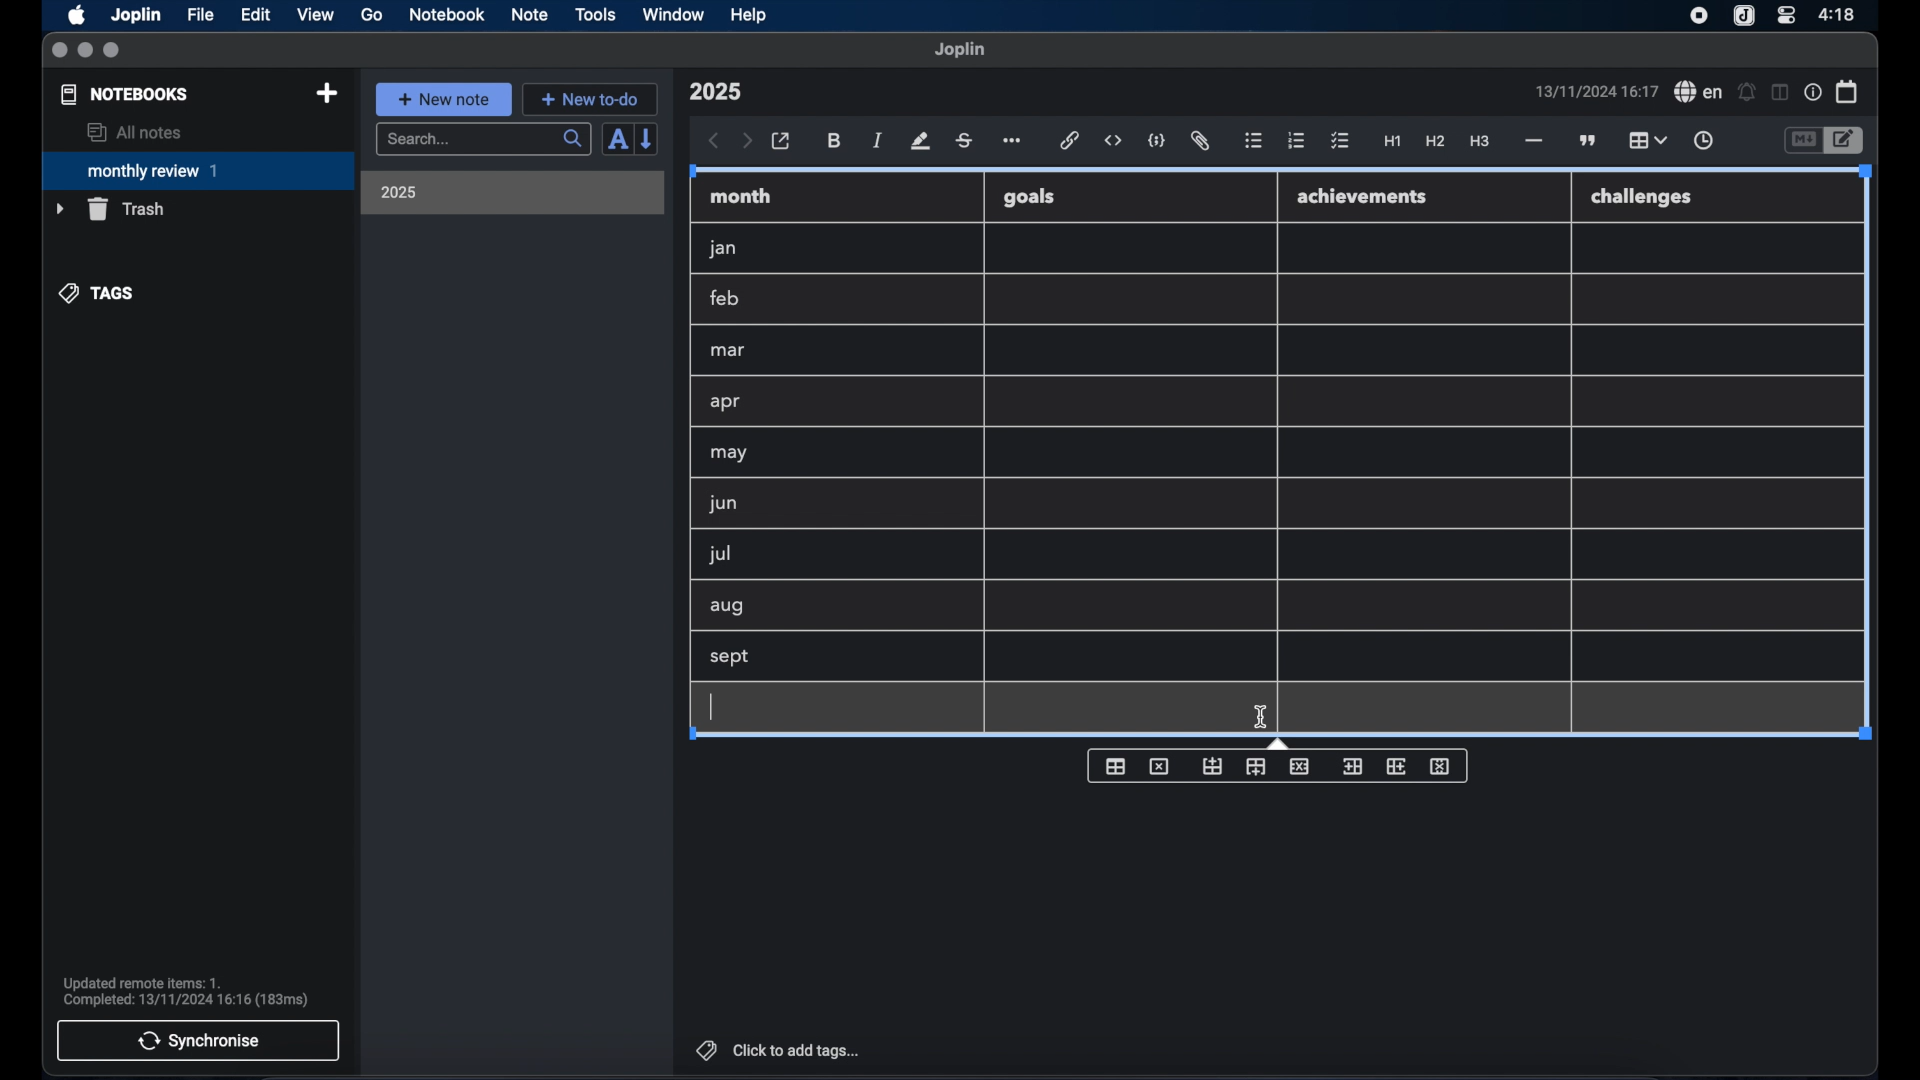 Image resolution: width=1920 pixels, height=1080 pixels. What do you see at coordinates (1747, 93) in the screenshot?
I see `set alarm` at bounding box center [1747, 93].